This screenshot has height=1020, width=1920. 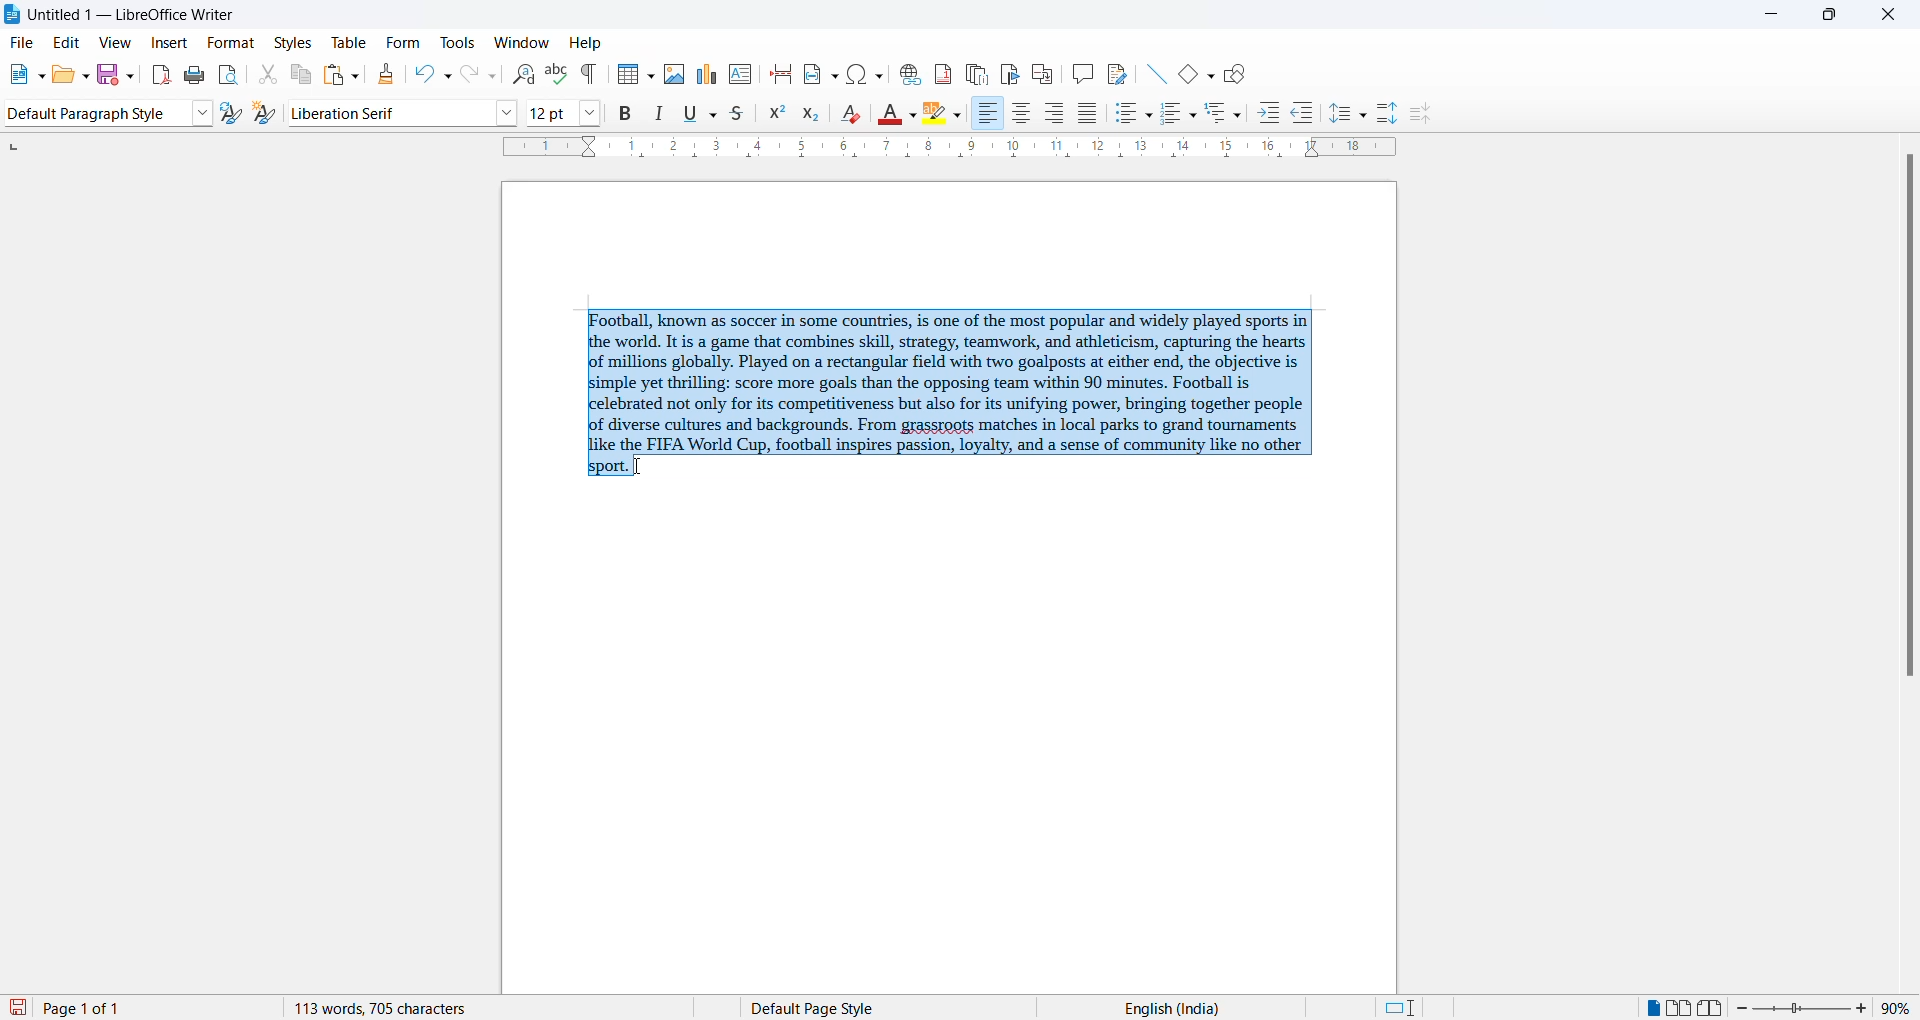 What do you see at coordinates (170, 45) in the screenshot?
I see `insert` at bounding box center [170, 45].